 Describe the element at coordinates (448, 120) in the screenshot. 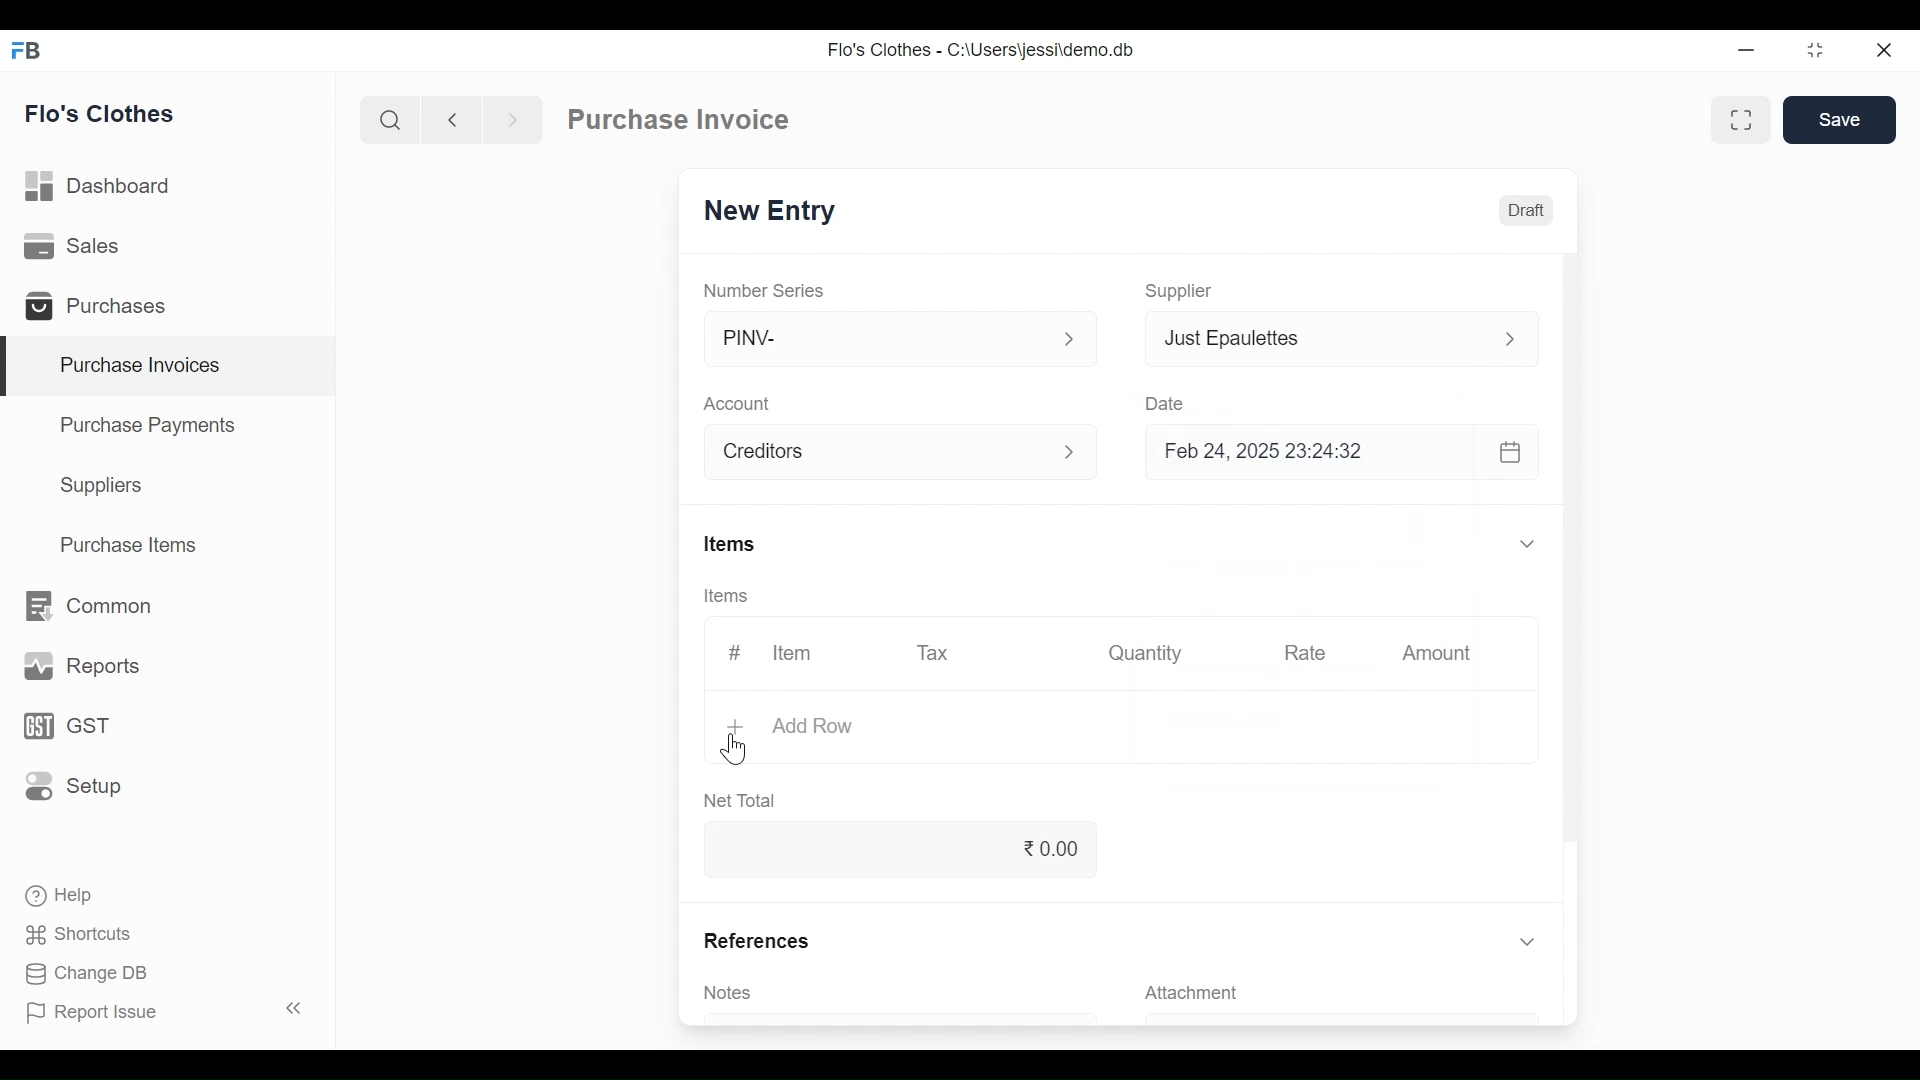

I see `Navigate back` at that location.